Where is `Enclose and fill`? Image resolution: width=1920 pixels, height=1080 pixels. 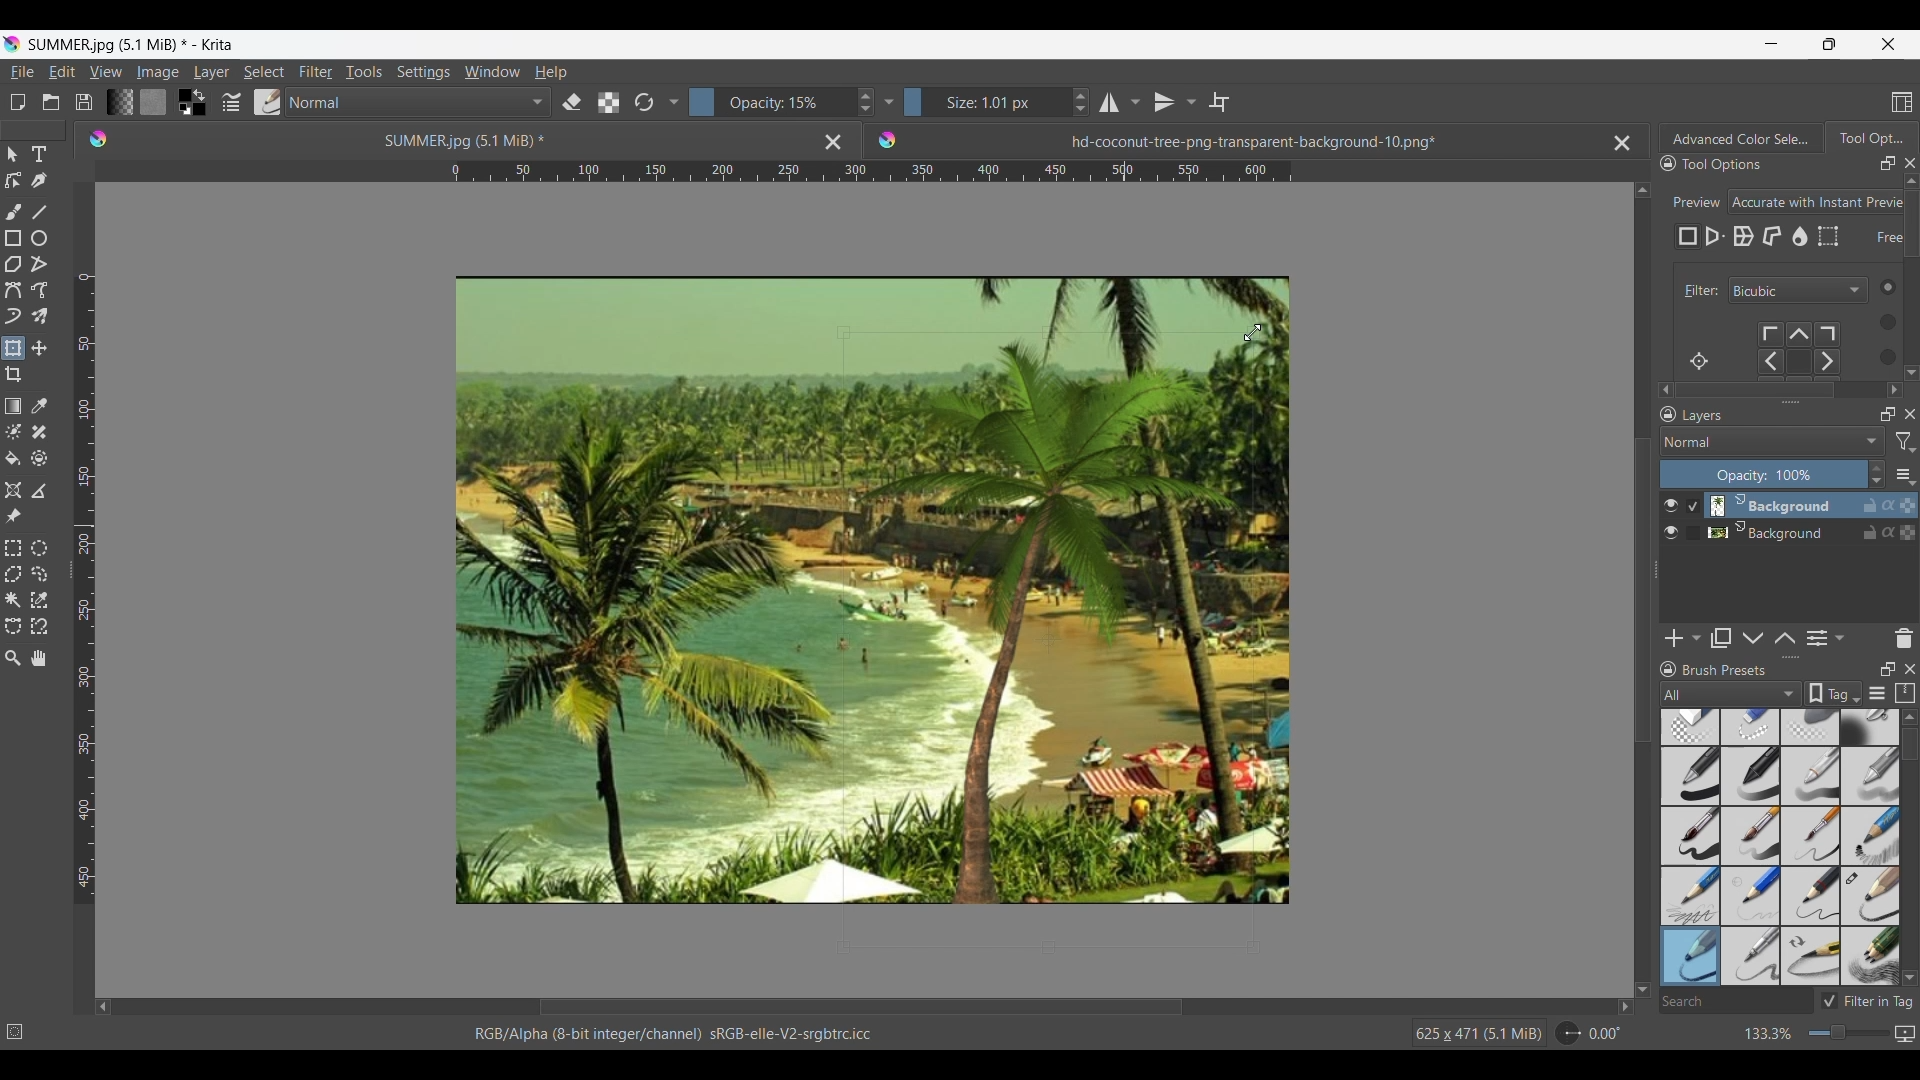
Enclose and fill is located at coordinates (38, 459).